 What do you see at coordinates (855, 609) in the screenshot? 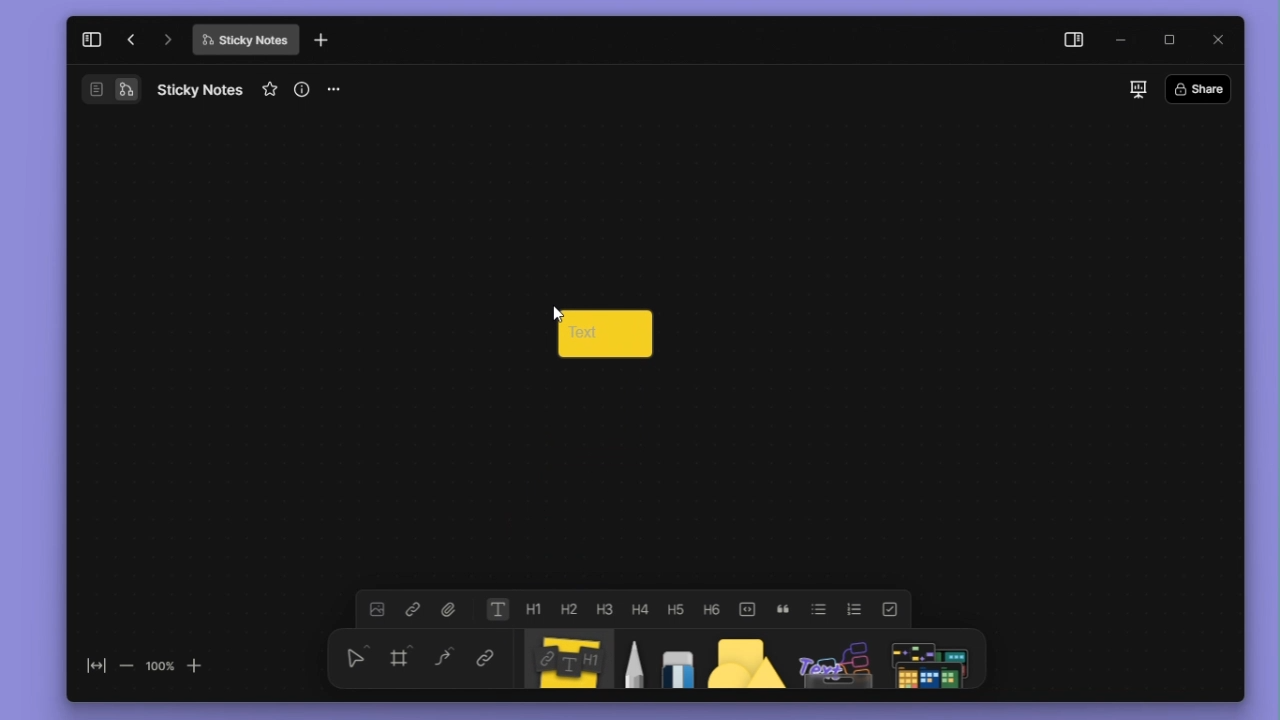
I see `numbered list` at bounding box center [855, 609].